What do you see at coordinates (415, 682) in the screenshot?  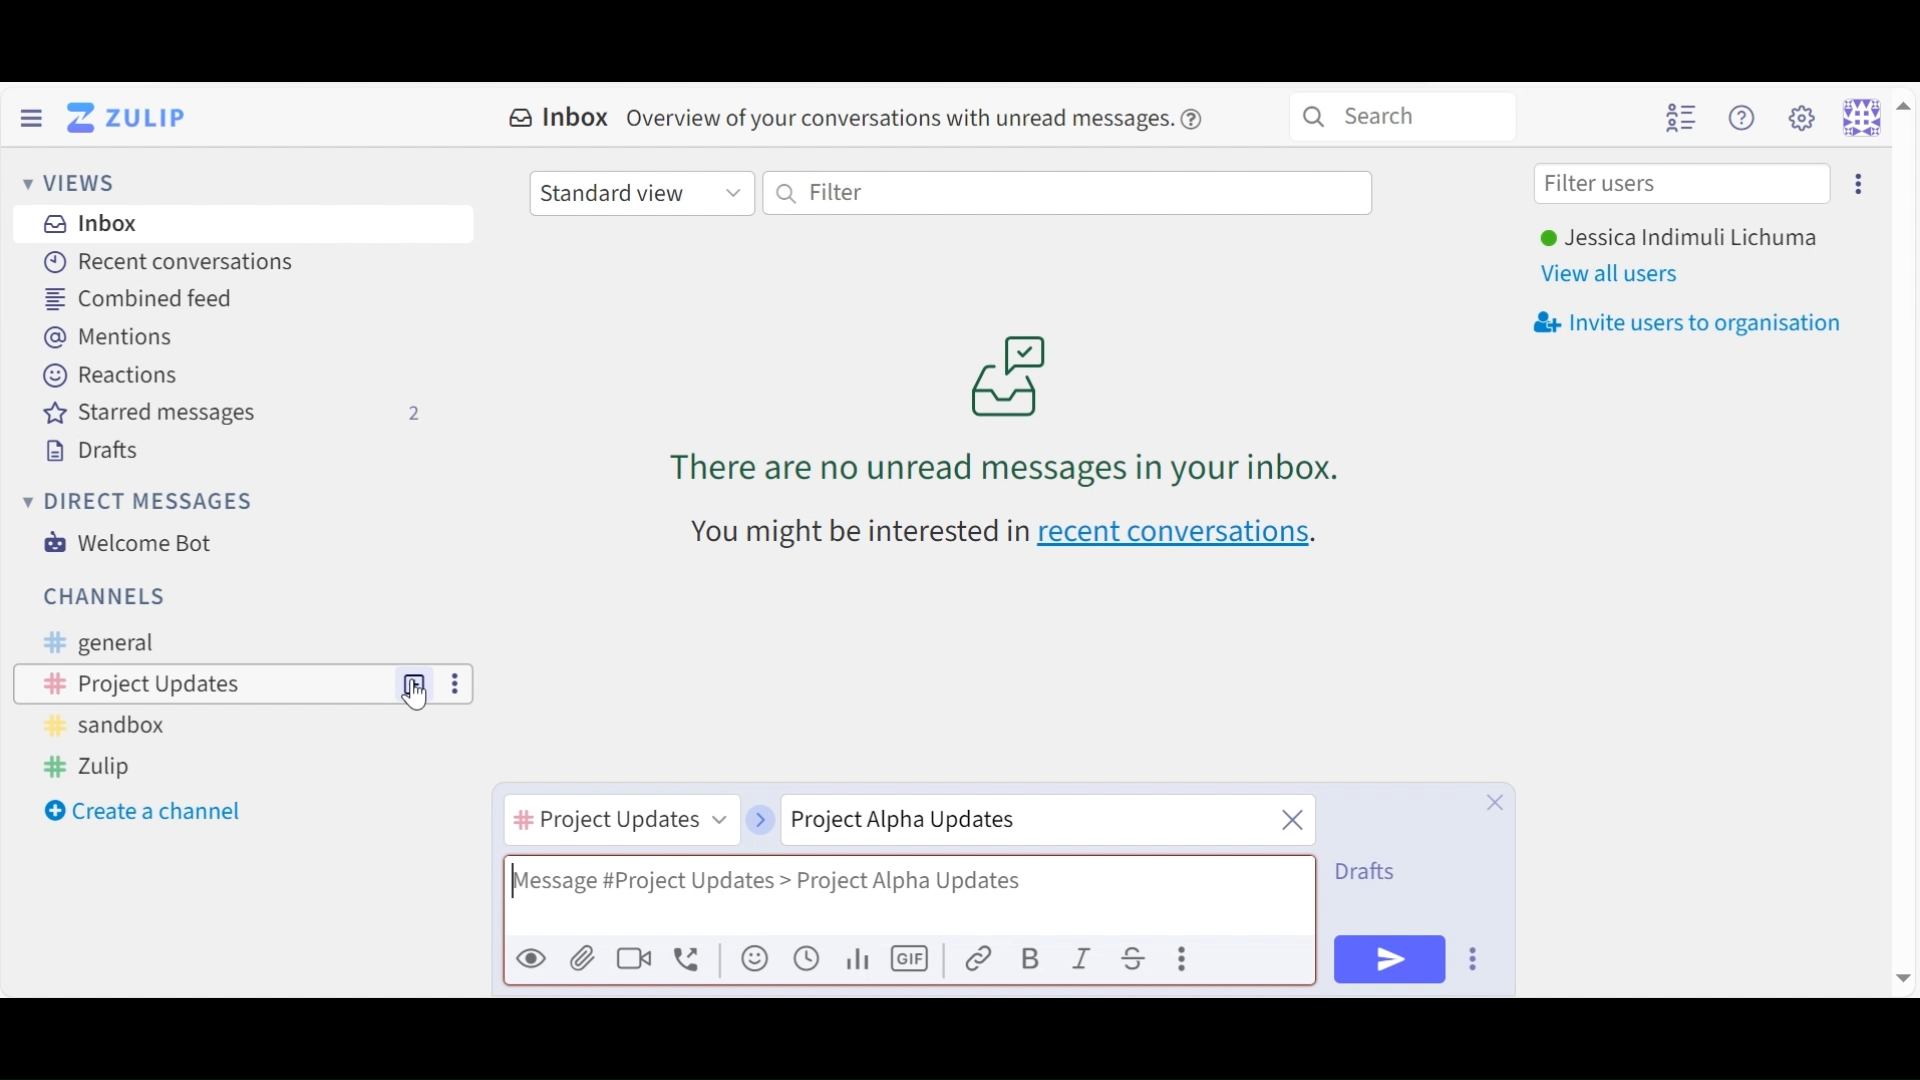 I see `New Topic` at bounding box center [415, 682].